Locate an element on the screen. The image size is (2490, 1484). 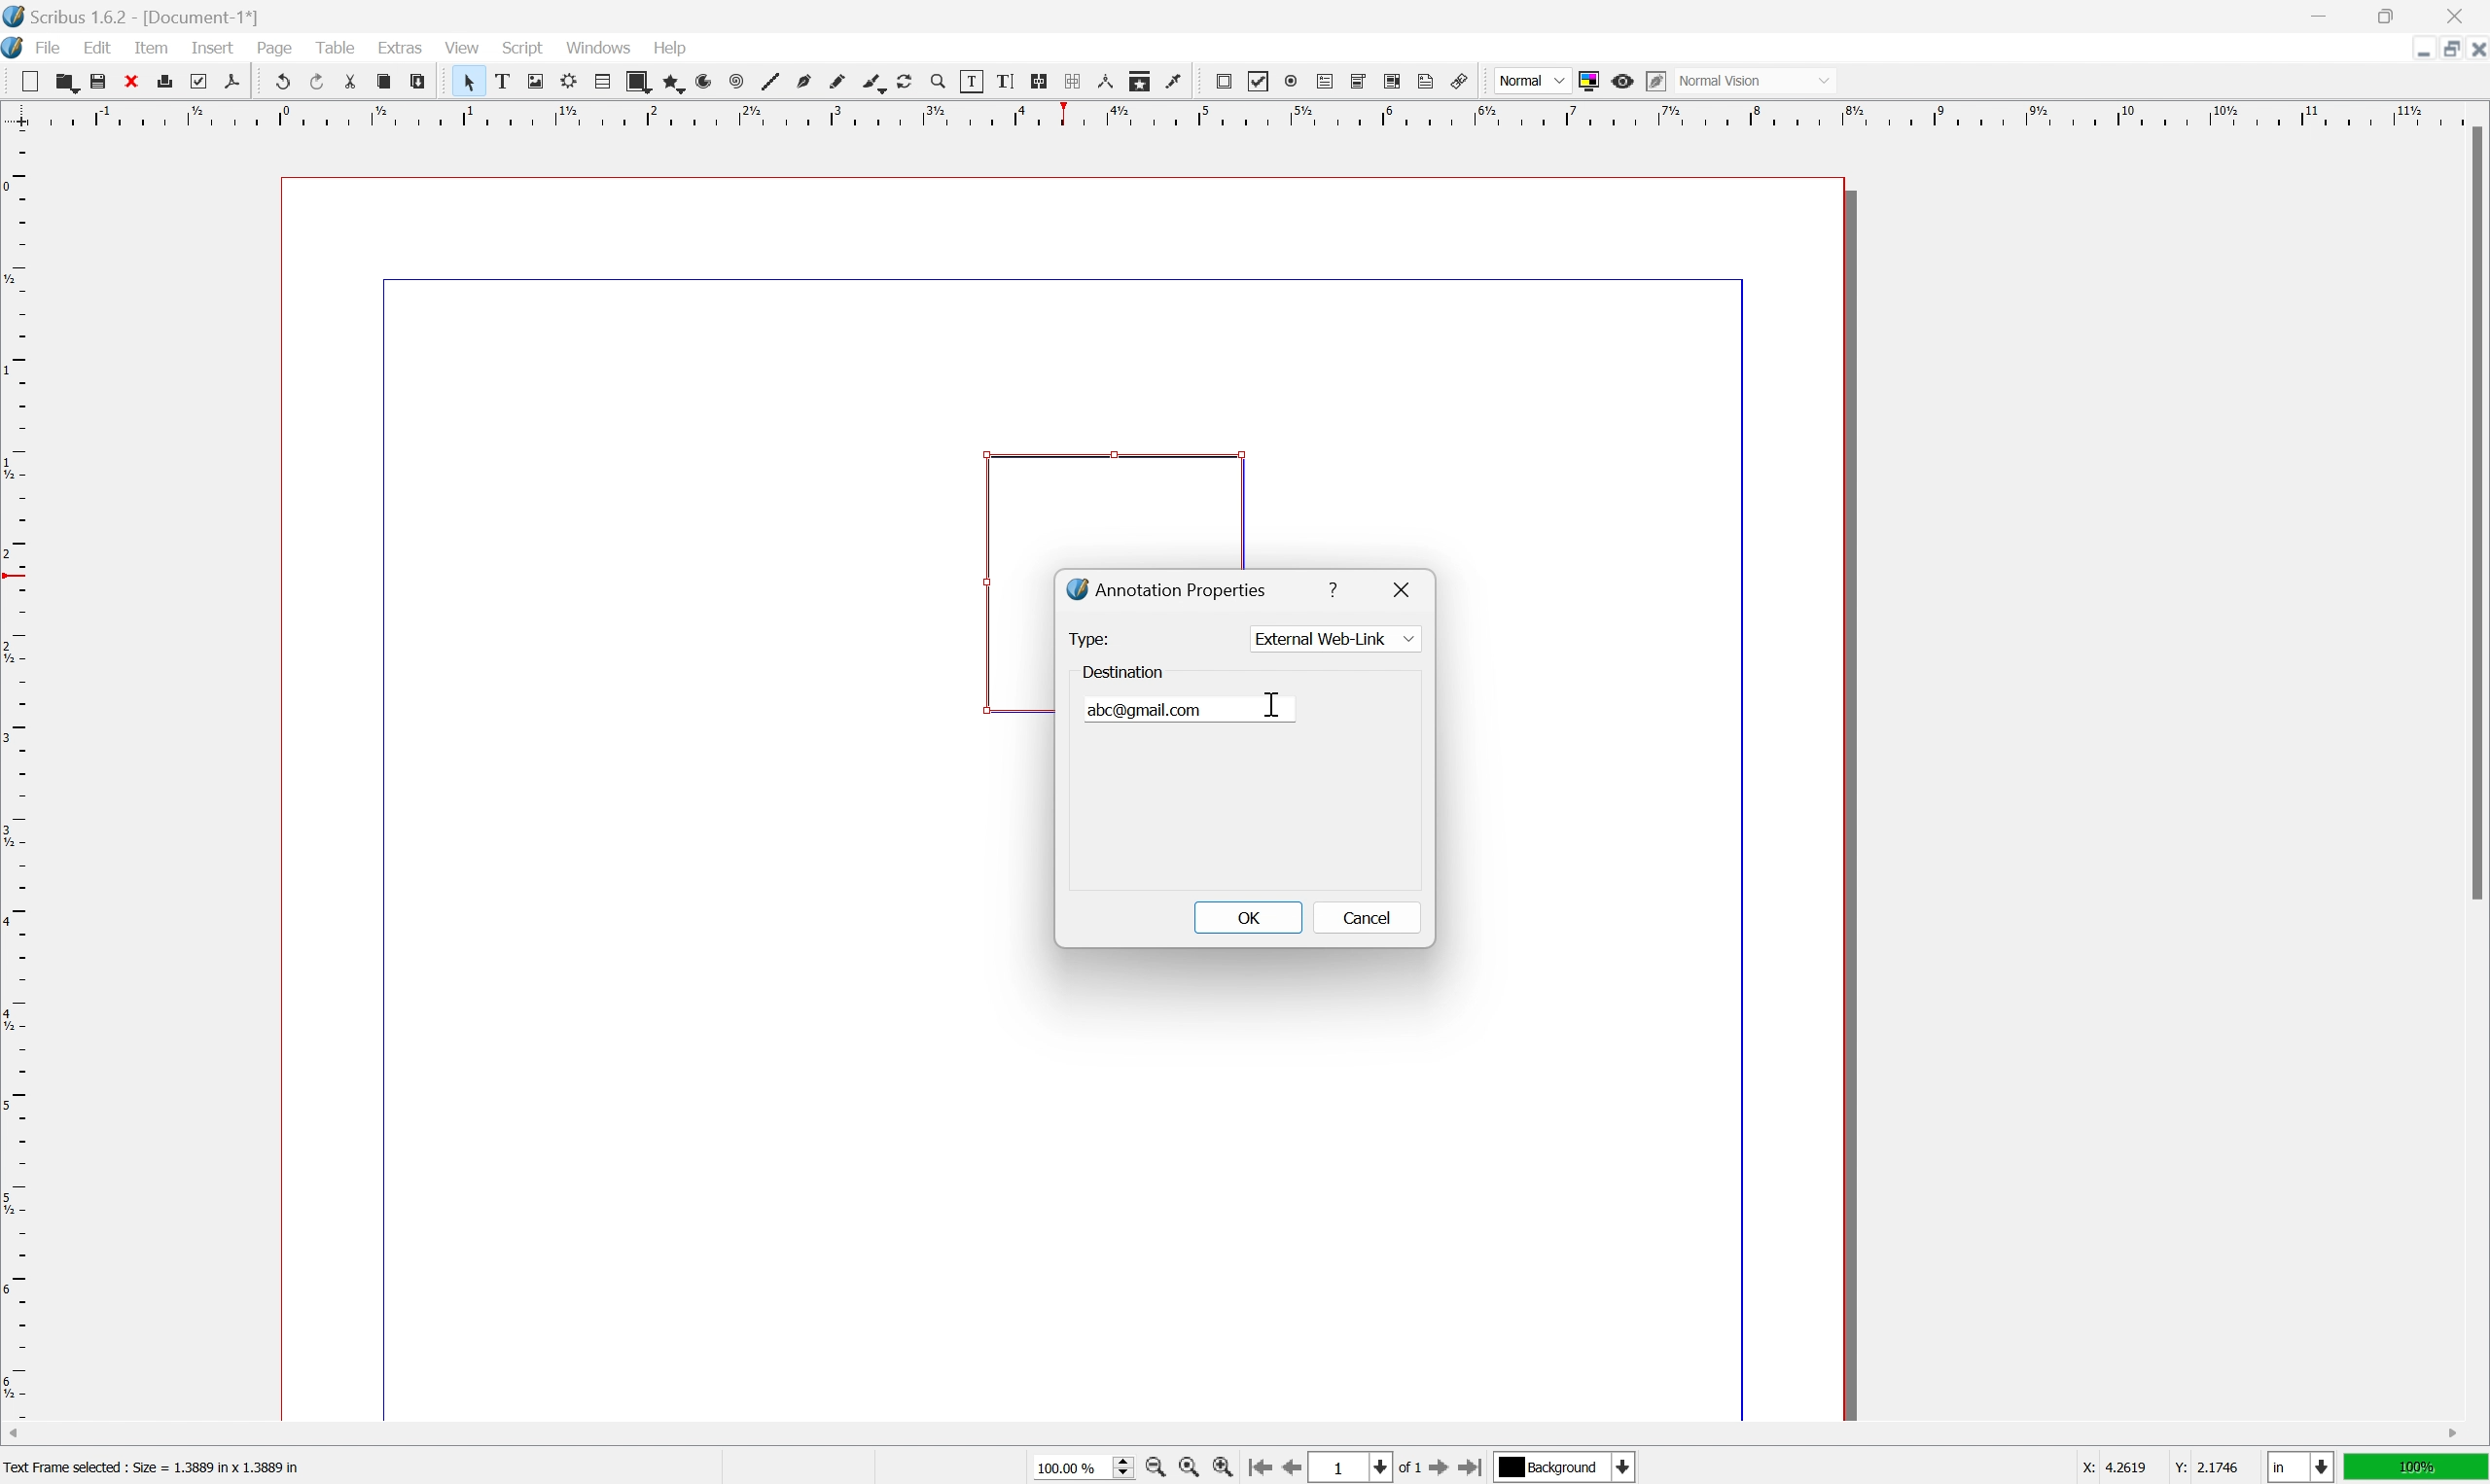
type: is located at coordinates (1093, 640).